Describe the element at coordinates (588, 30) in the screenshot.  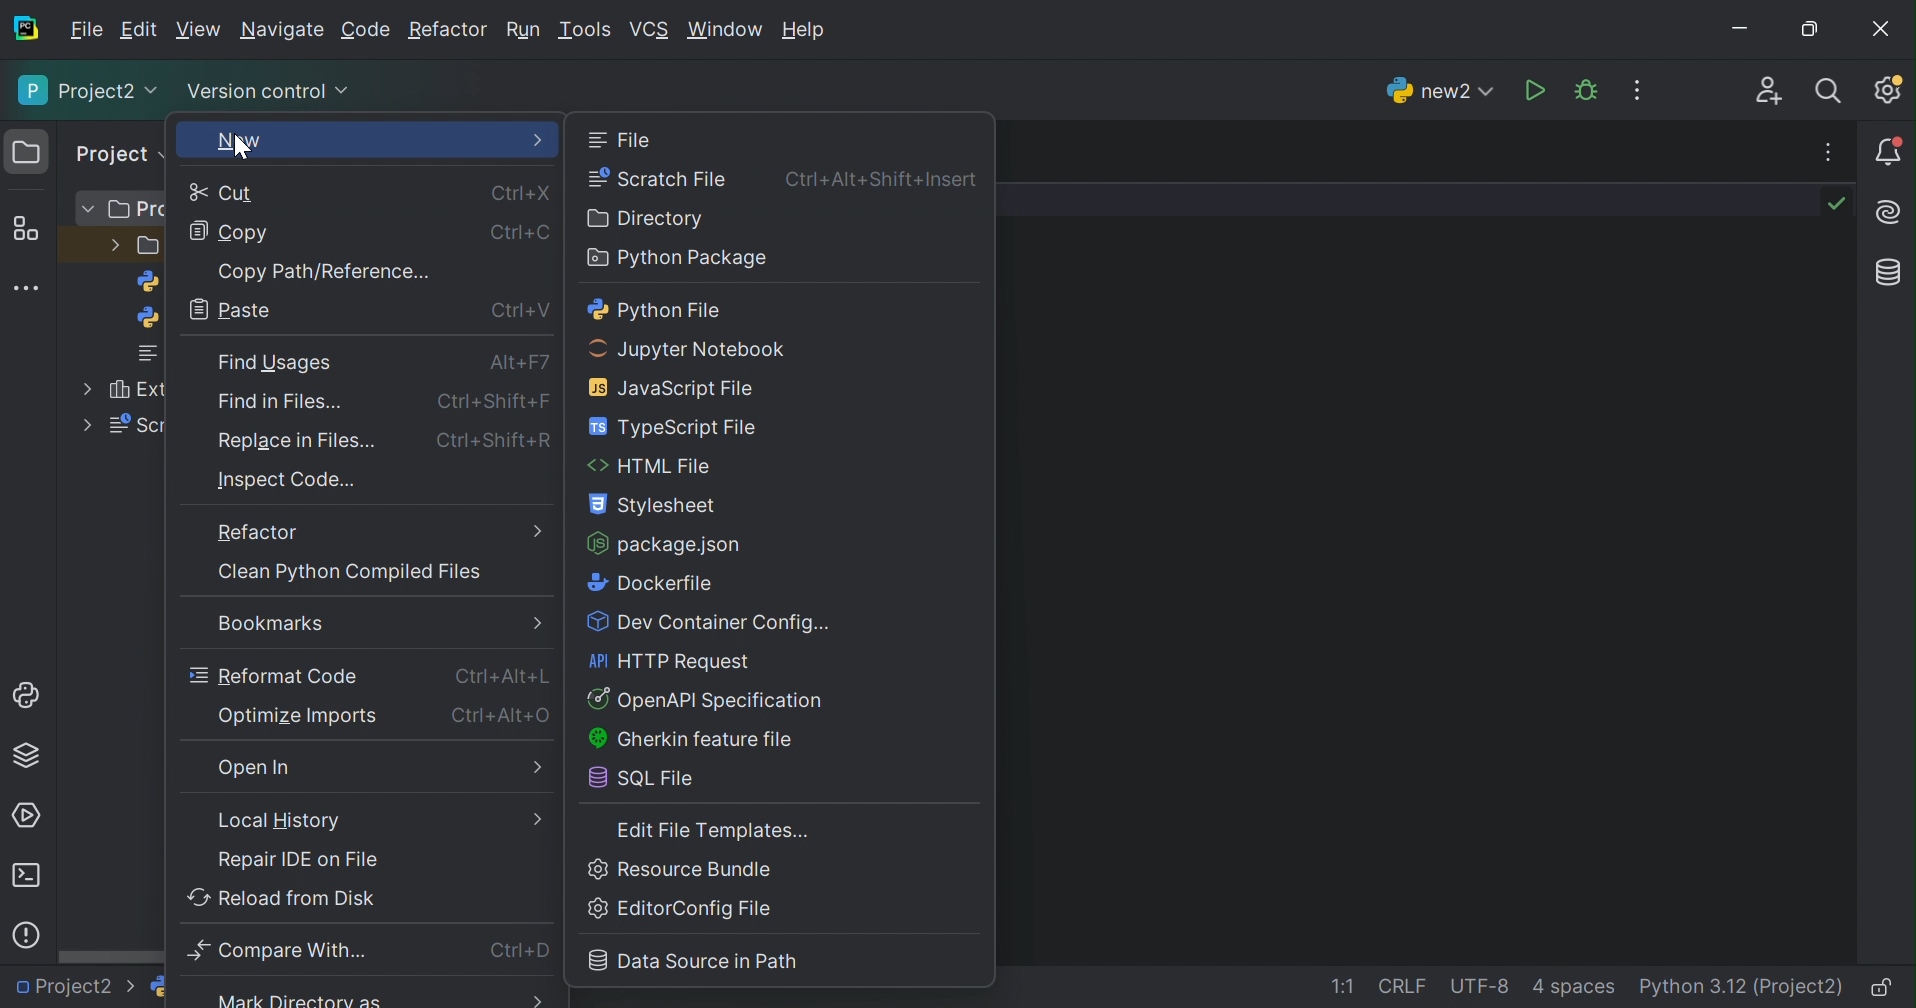
I see `Tools` at that location.